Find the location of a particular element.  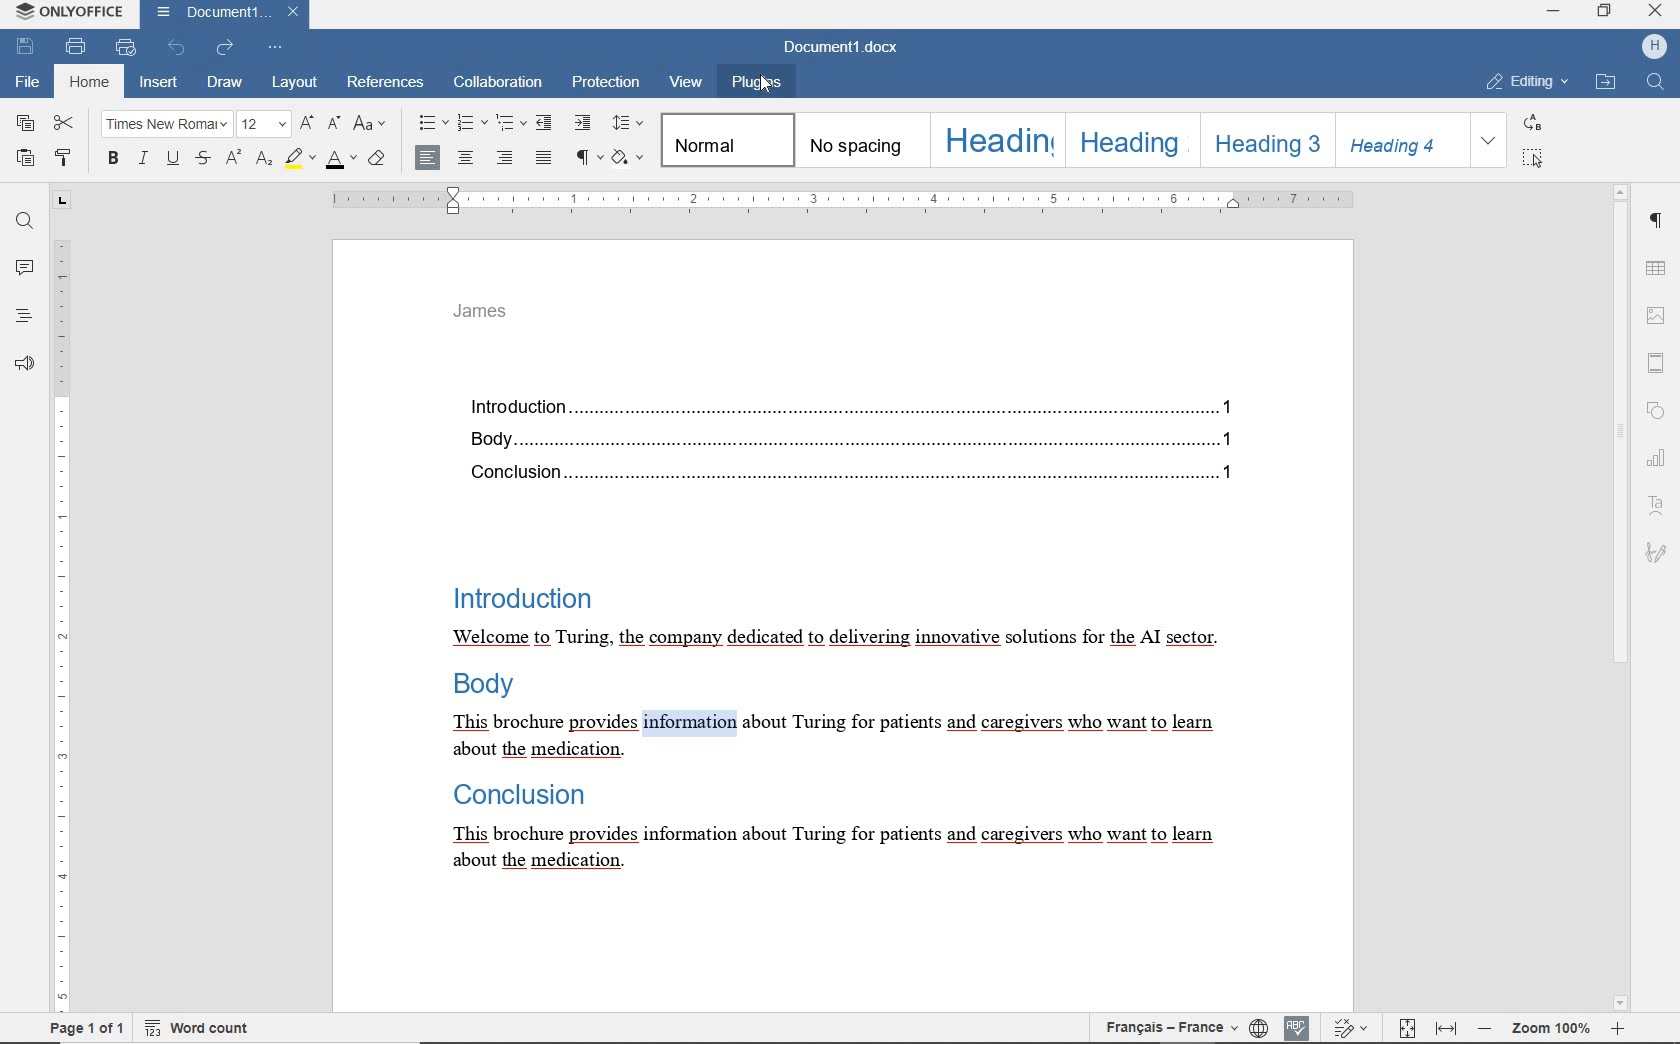

CUT is located at coordinates (65, 124).